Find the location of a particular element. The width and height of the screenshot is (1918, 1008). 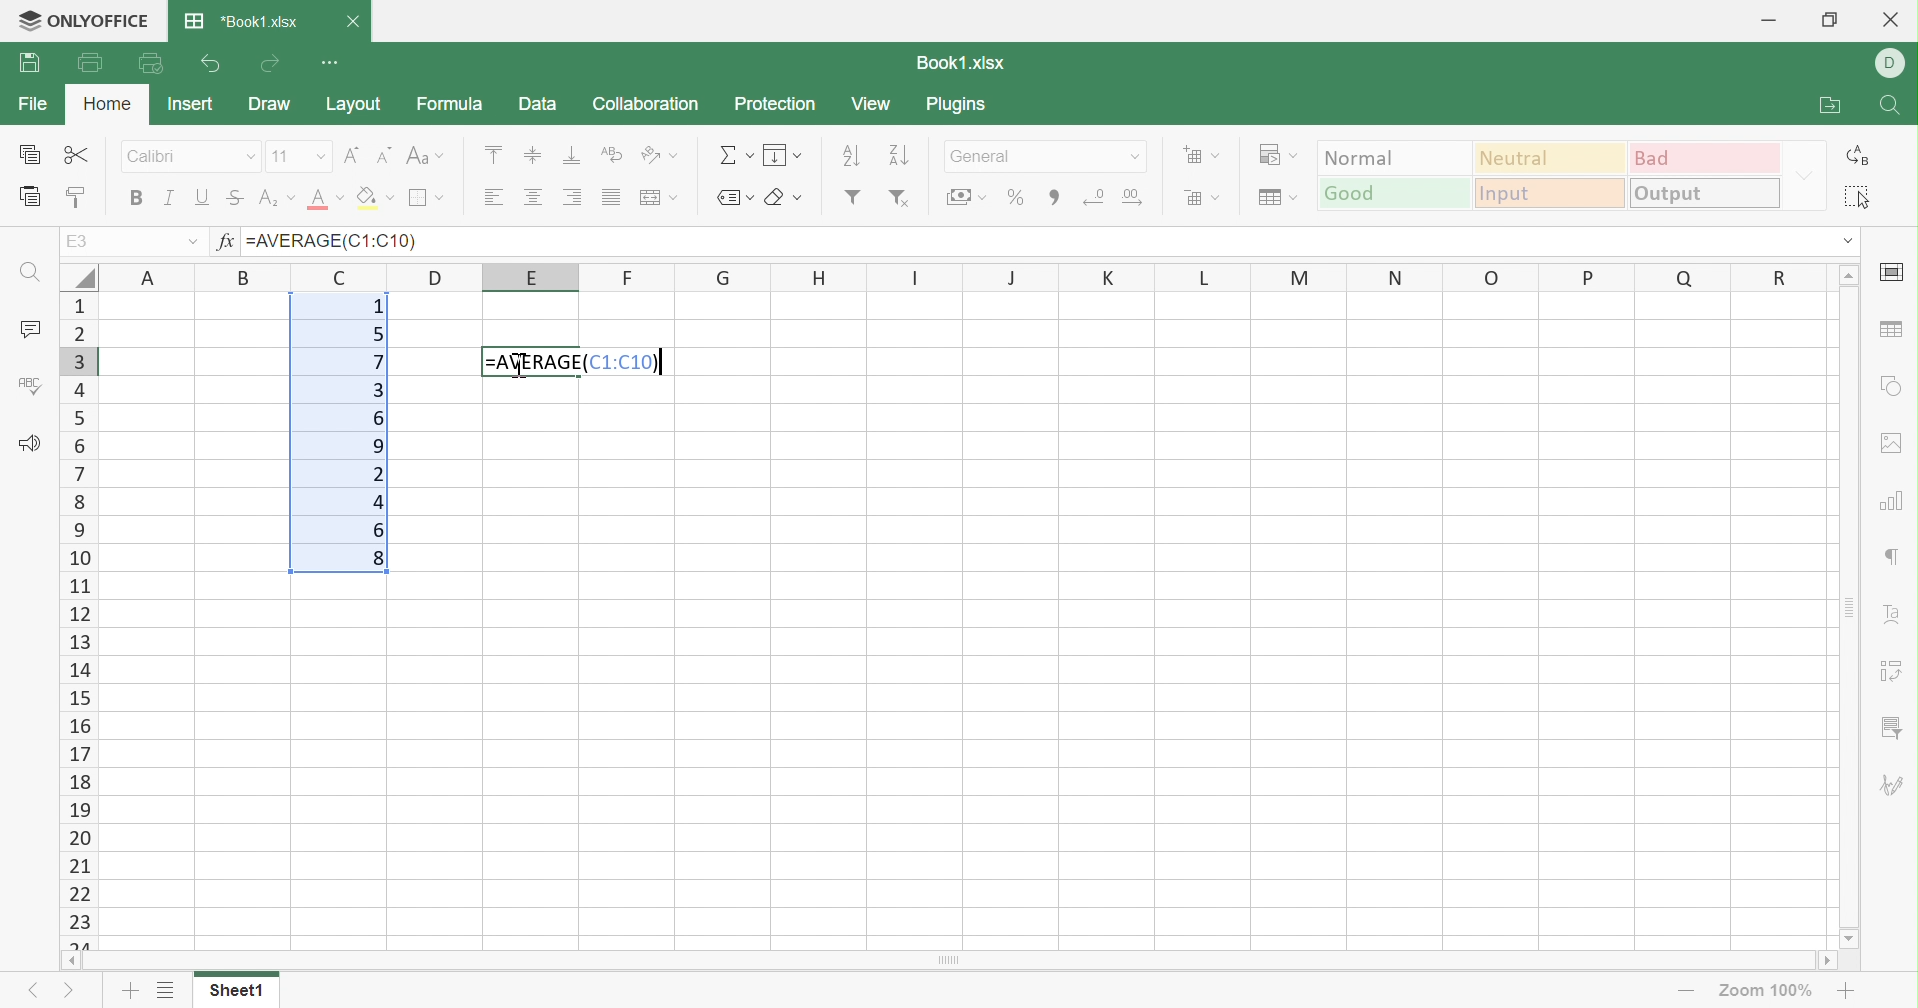

Insert is located at coordinates (188, 104).